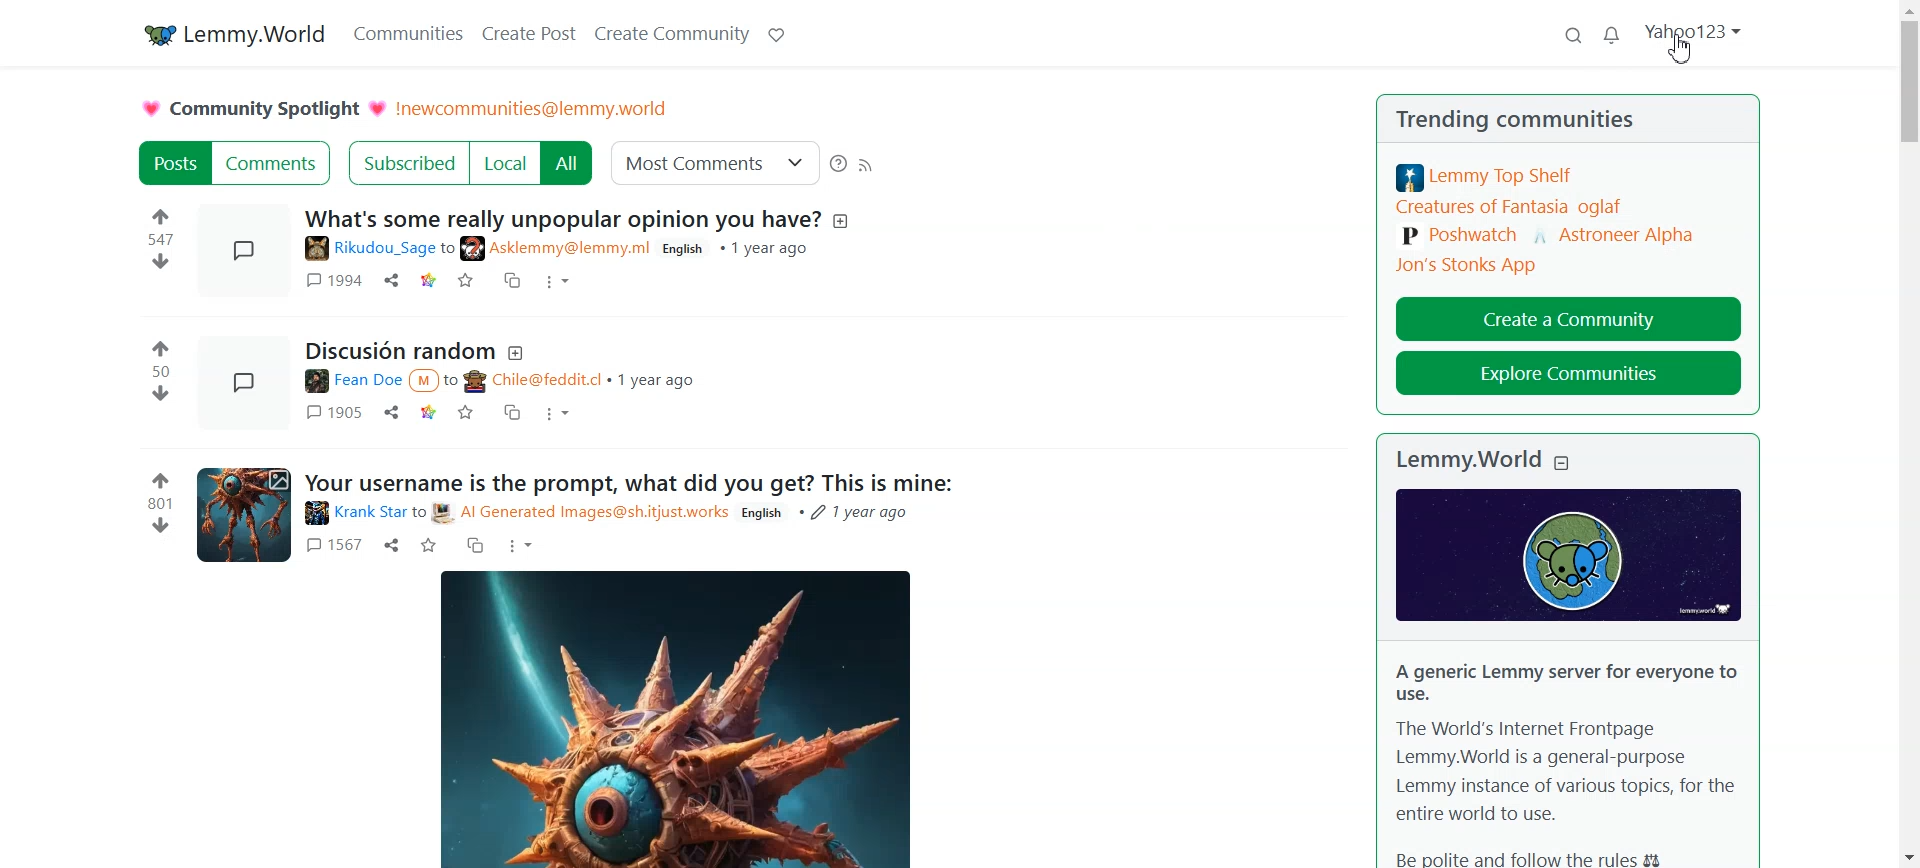  Describe the element at coordinates (240, 383) in the screenshot. I see `thumbnail` at that location.